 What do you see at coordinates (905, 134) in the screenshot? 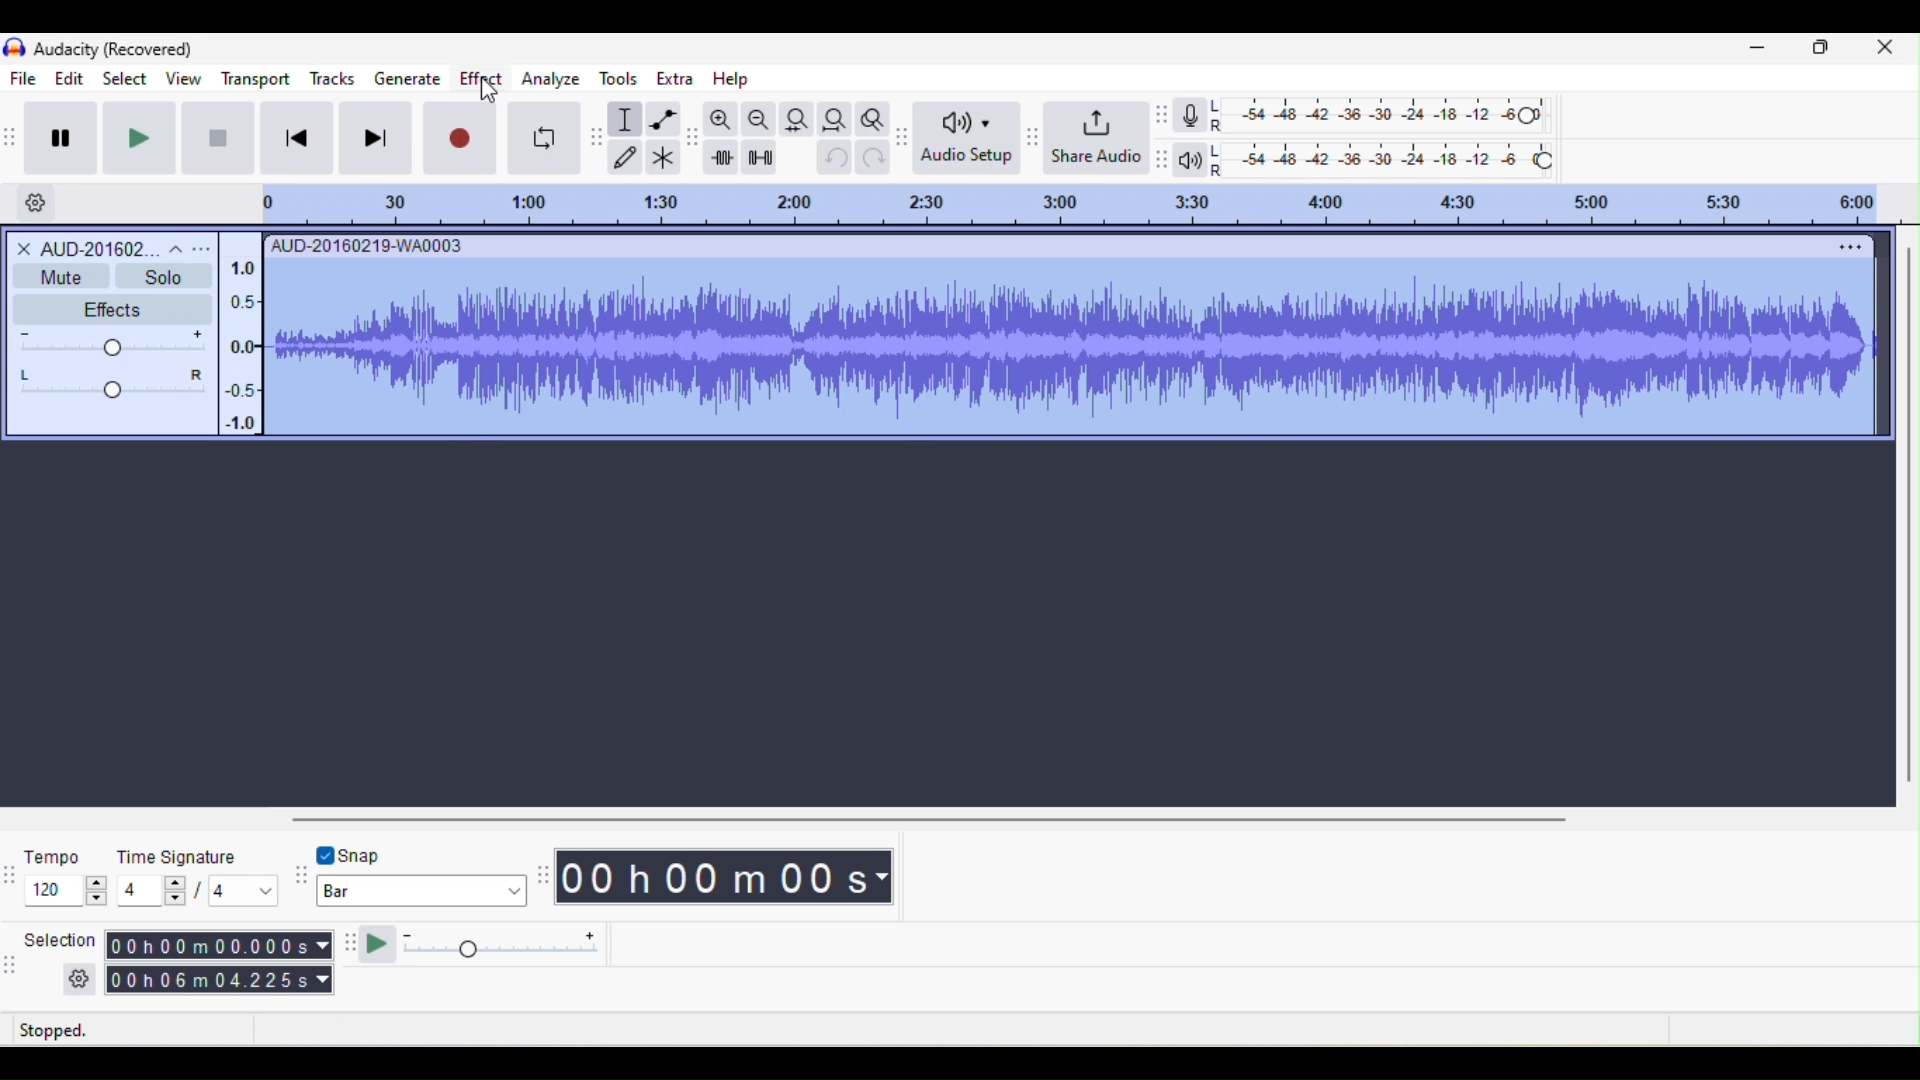
I see `audacity audio setup` at bounding box center [905, 134].